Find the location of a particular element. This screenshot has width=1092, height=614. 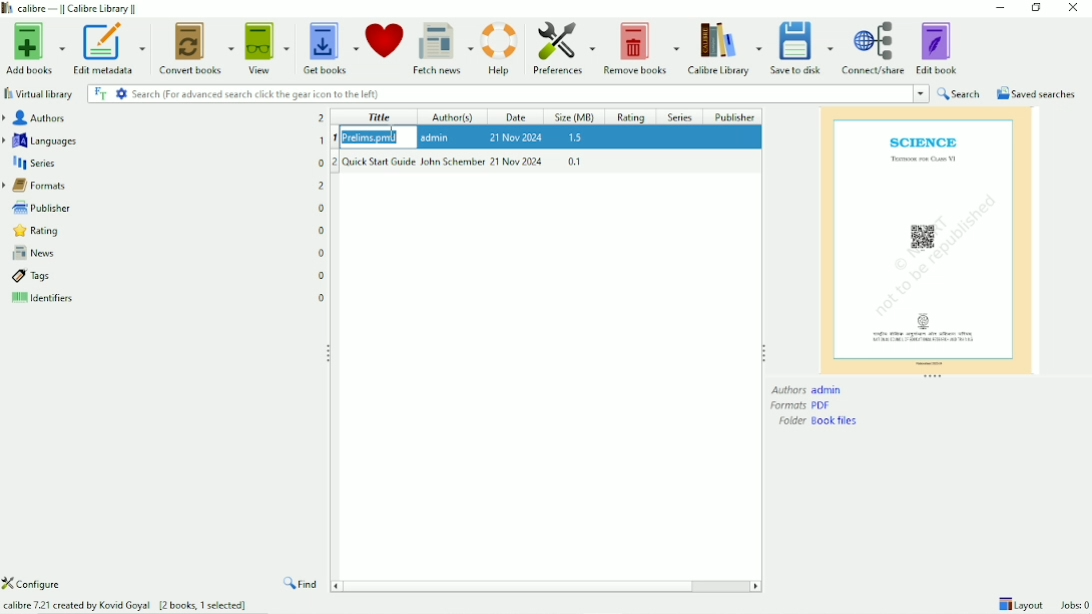

Author(s) is located at coordinates (459, 117).